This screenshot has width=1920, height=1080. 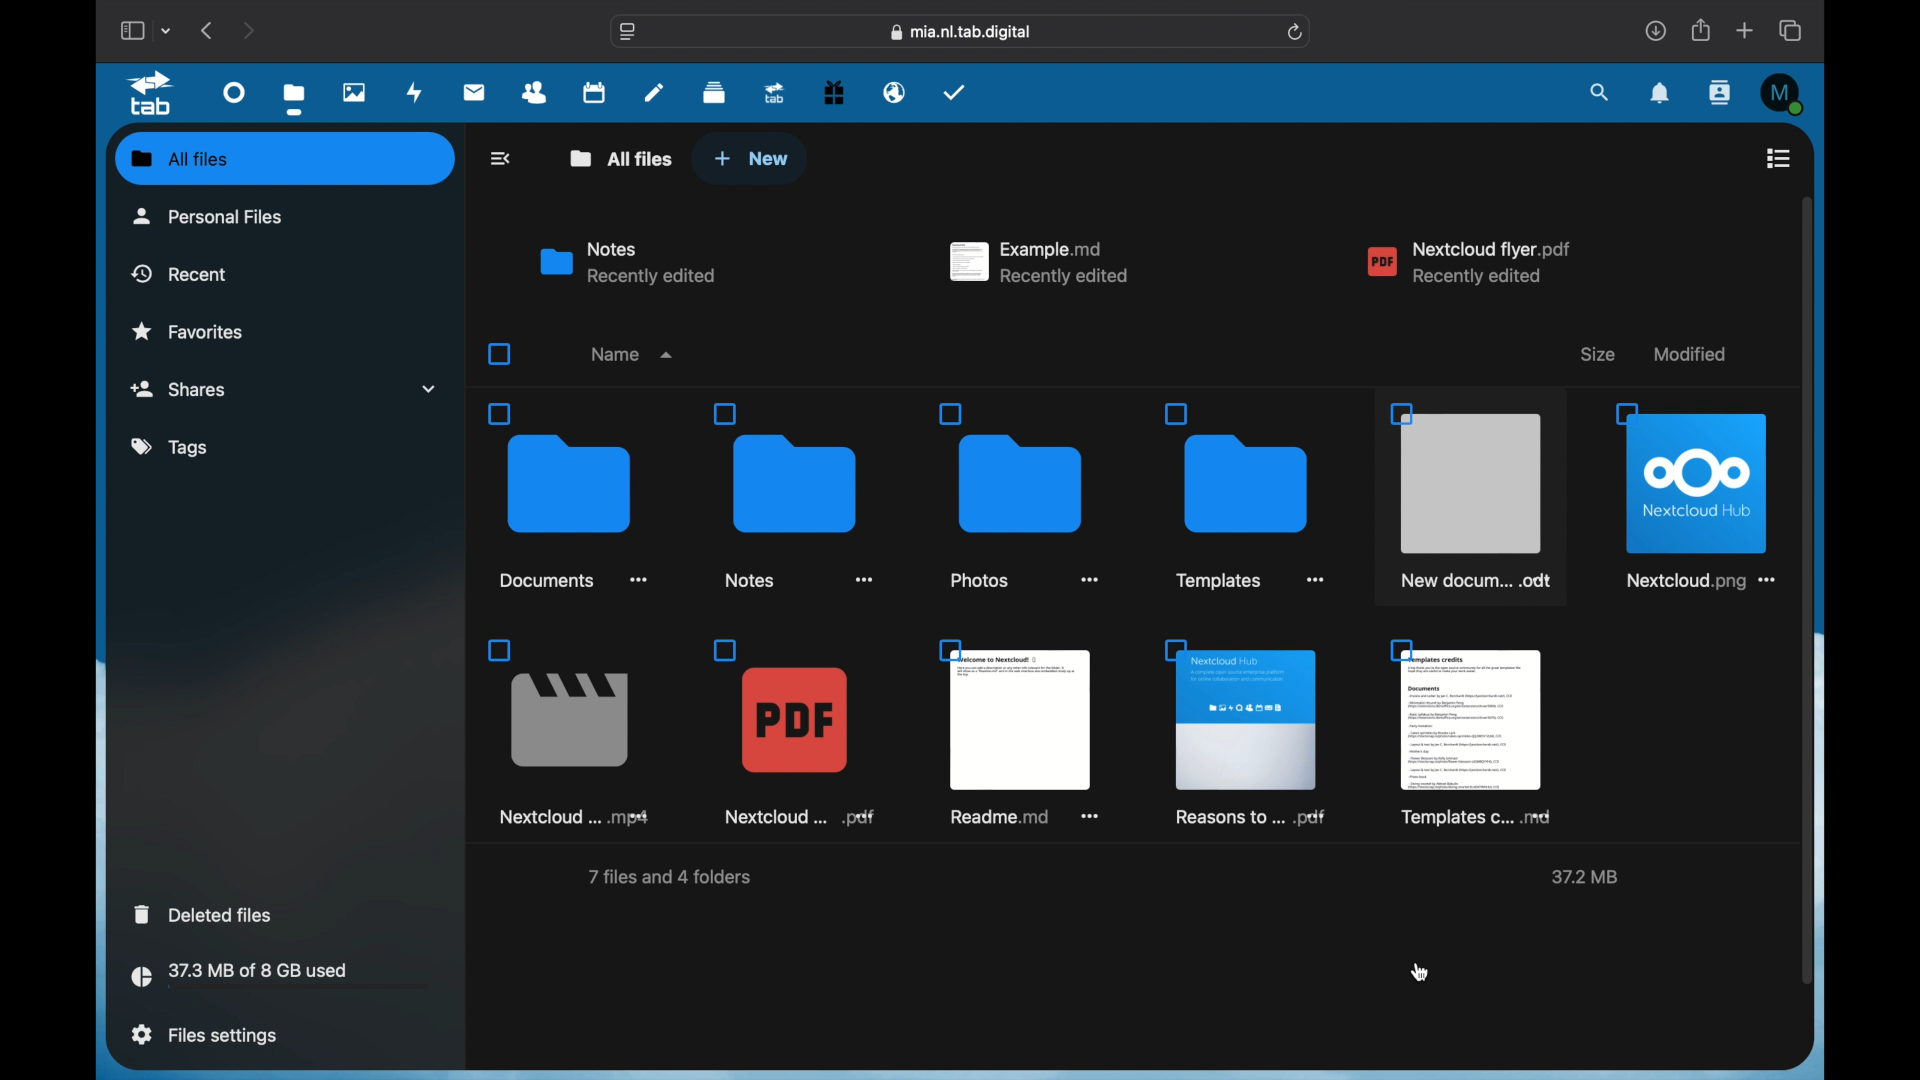 I want to click on modified, so click(x=1694, y=353).